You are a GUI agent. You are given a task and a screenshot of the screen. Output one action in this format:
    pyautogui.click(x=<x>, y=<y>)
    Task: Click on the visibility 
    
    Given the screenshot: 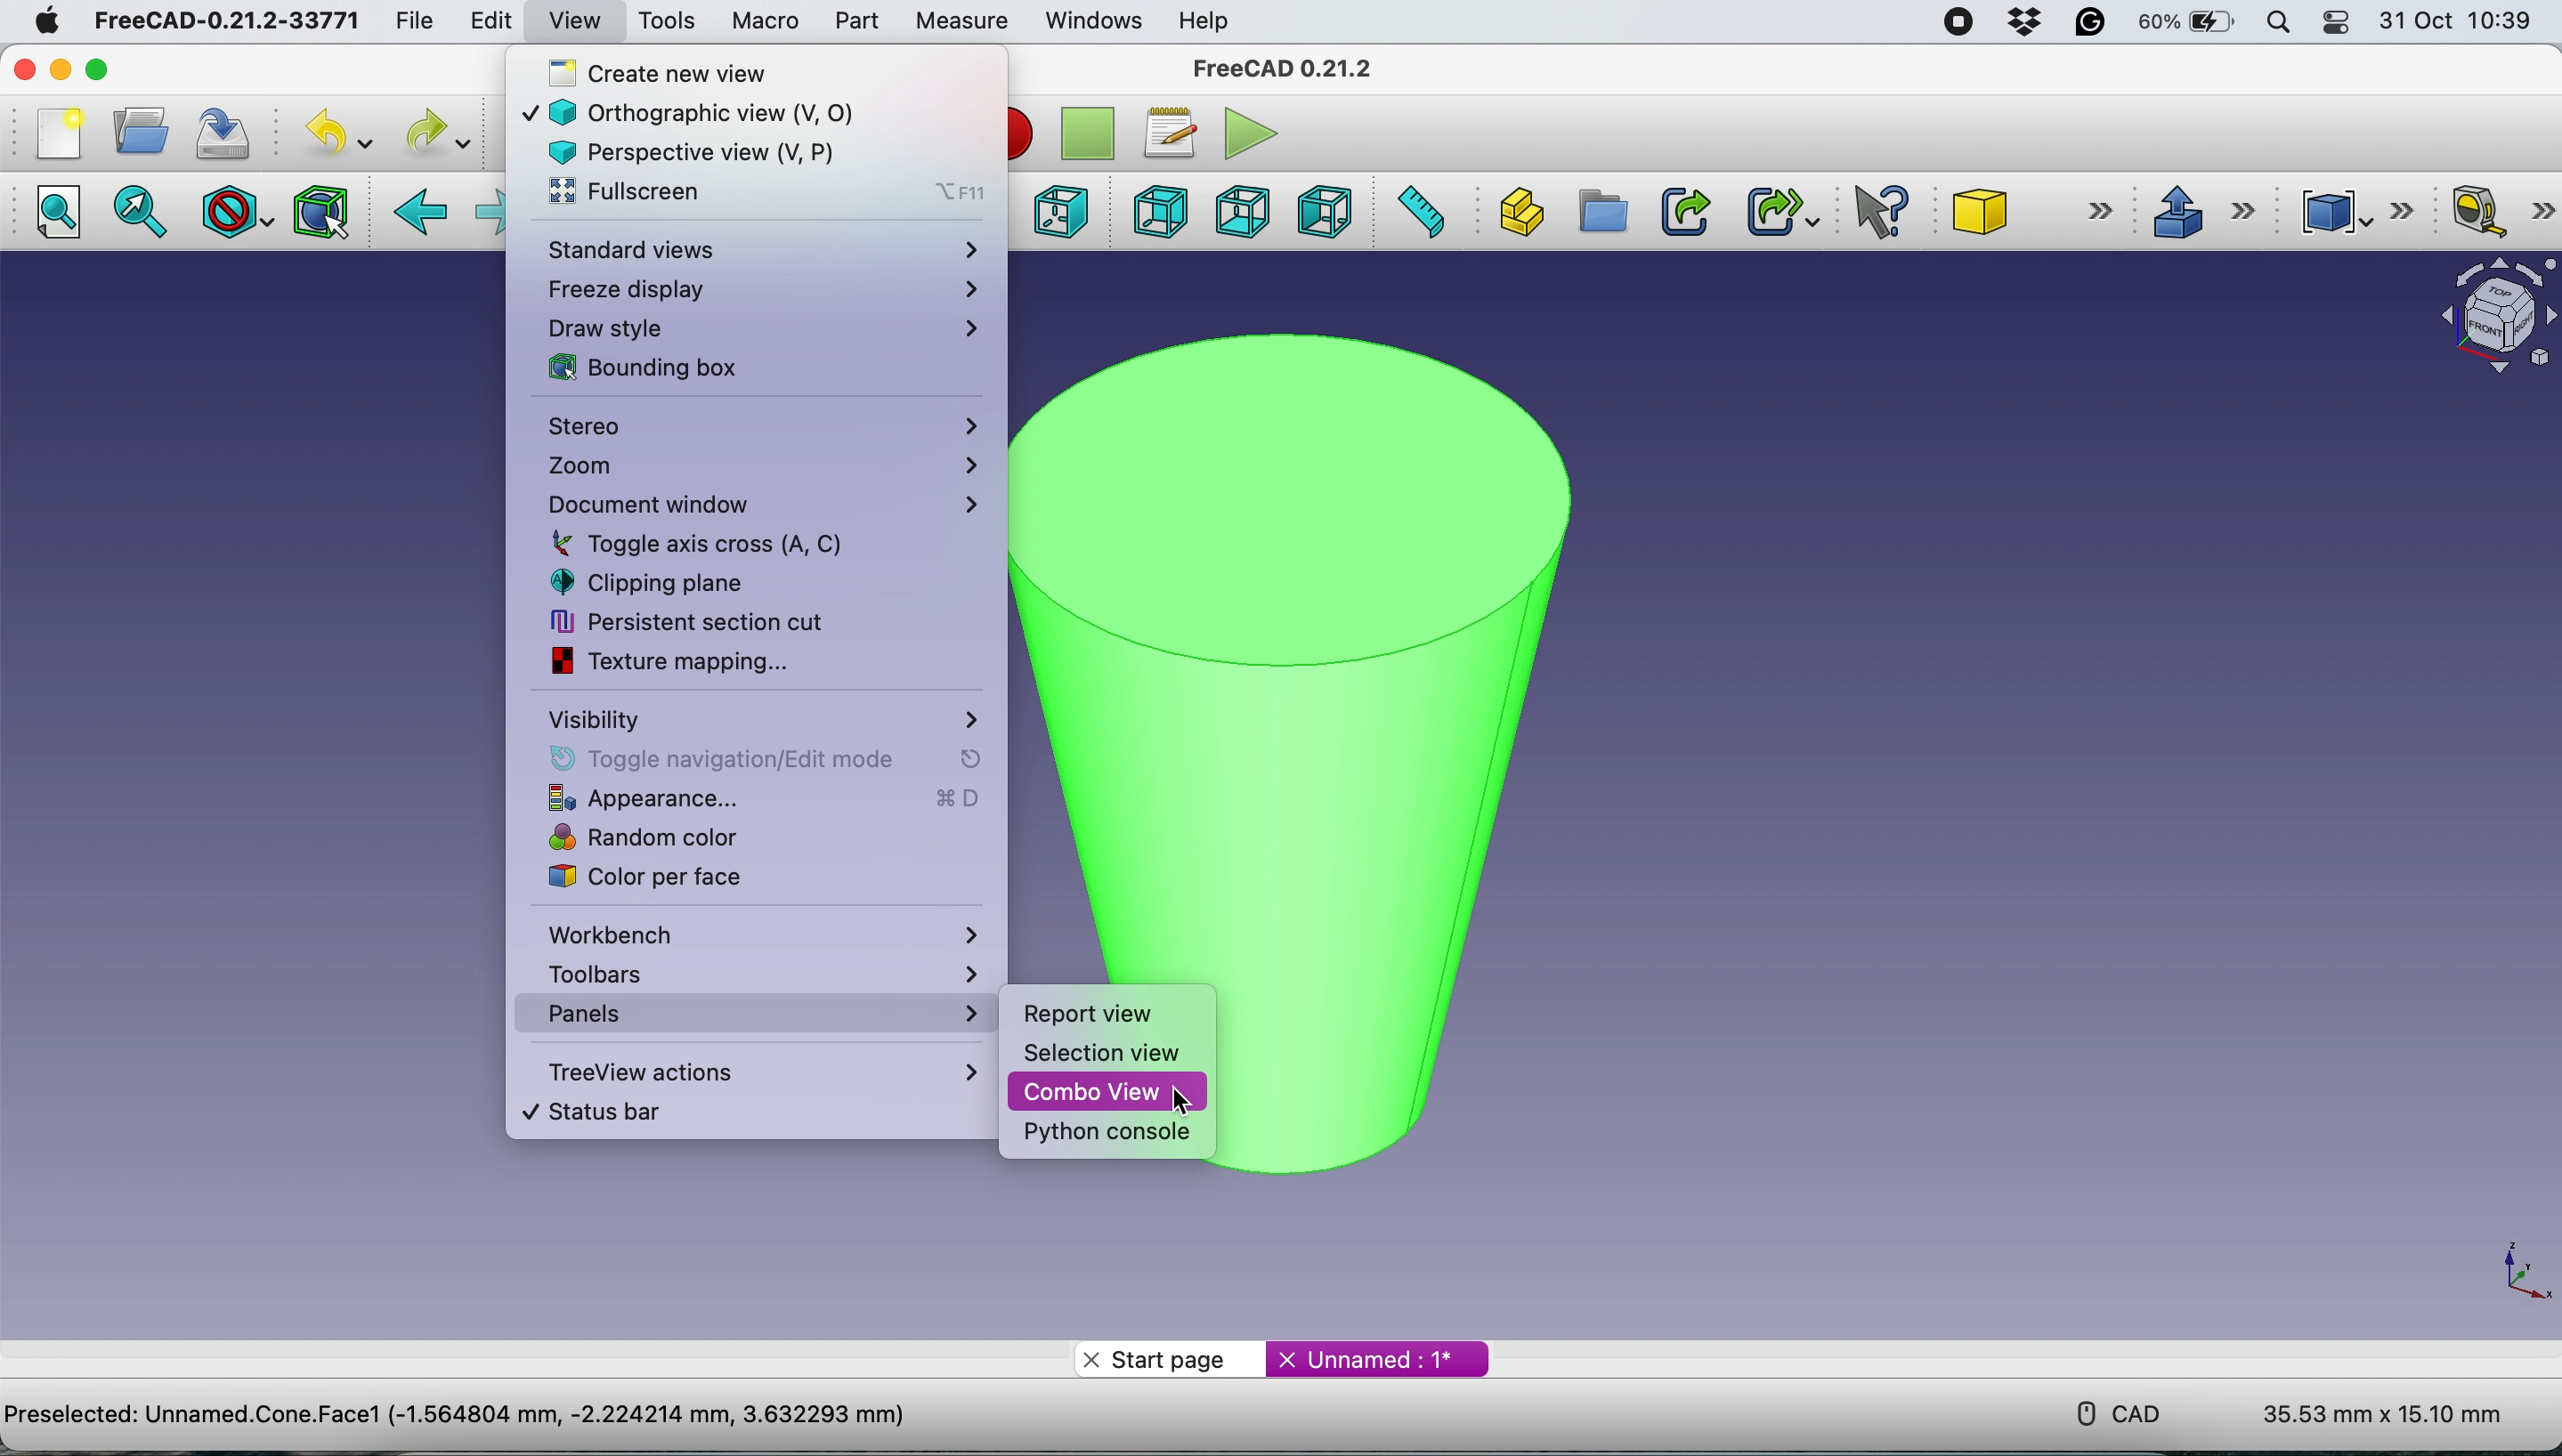 What is the action you would take?
    pyautogui.click(x=761, y=718)
    